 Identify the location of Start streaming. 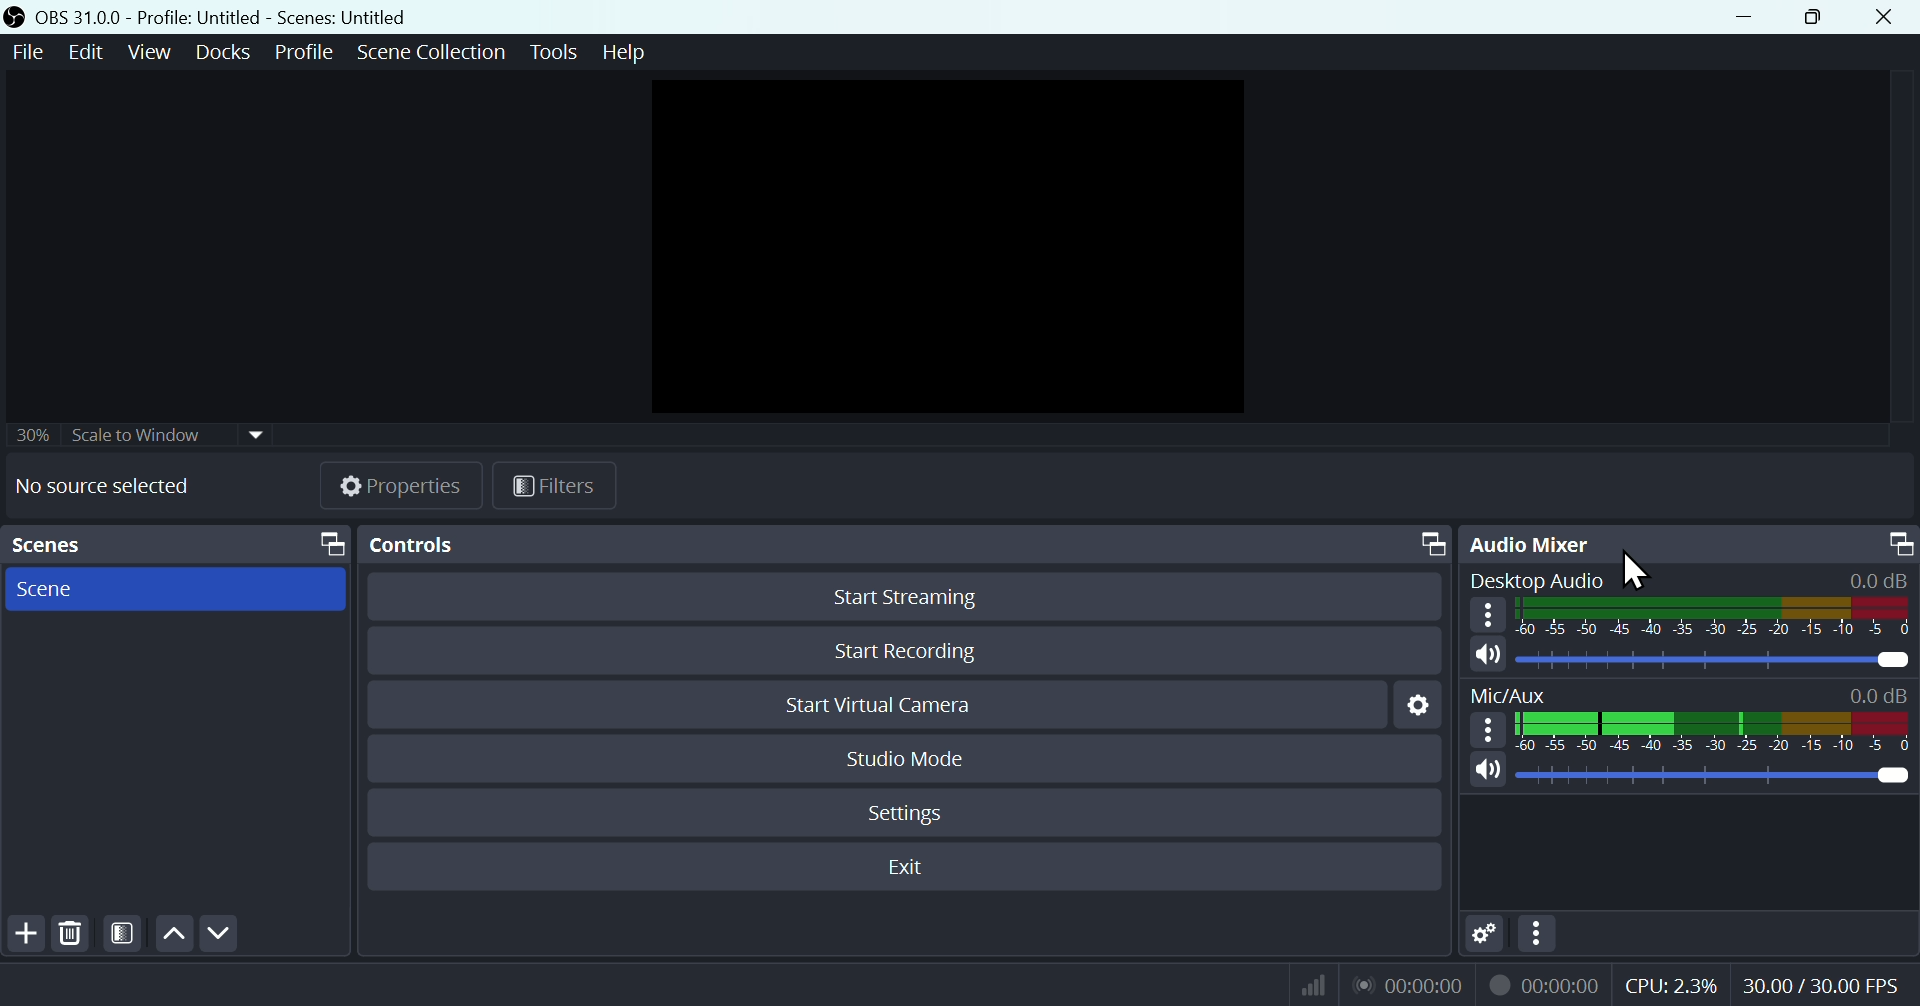
(900, 595).